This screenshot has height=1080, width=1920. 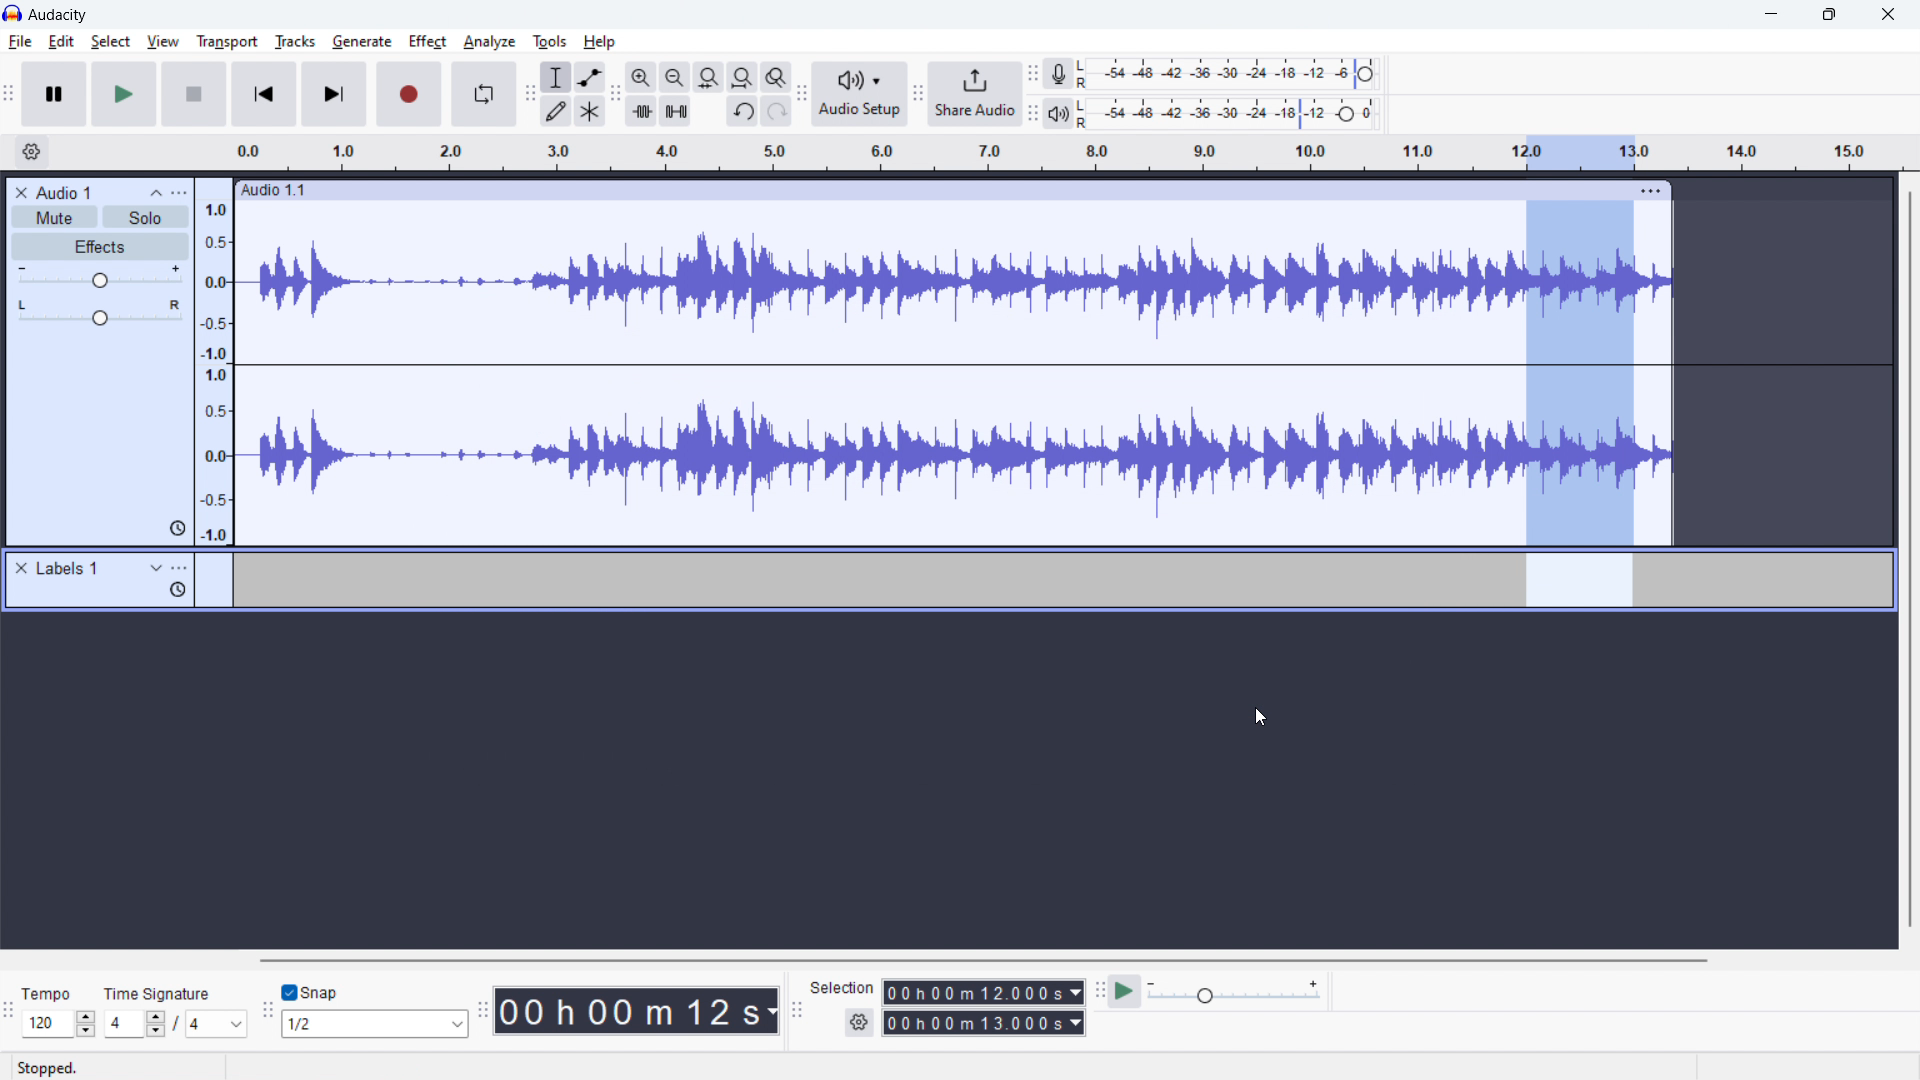 What do you see at coordinates (10, 97) in the screenshot?
I see `transport toolbar` at bounding box center [10, 97].